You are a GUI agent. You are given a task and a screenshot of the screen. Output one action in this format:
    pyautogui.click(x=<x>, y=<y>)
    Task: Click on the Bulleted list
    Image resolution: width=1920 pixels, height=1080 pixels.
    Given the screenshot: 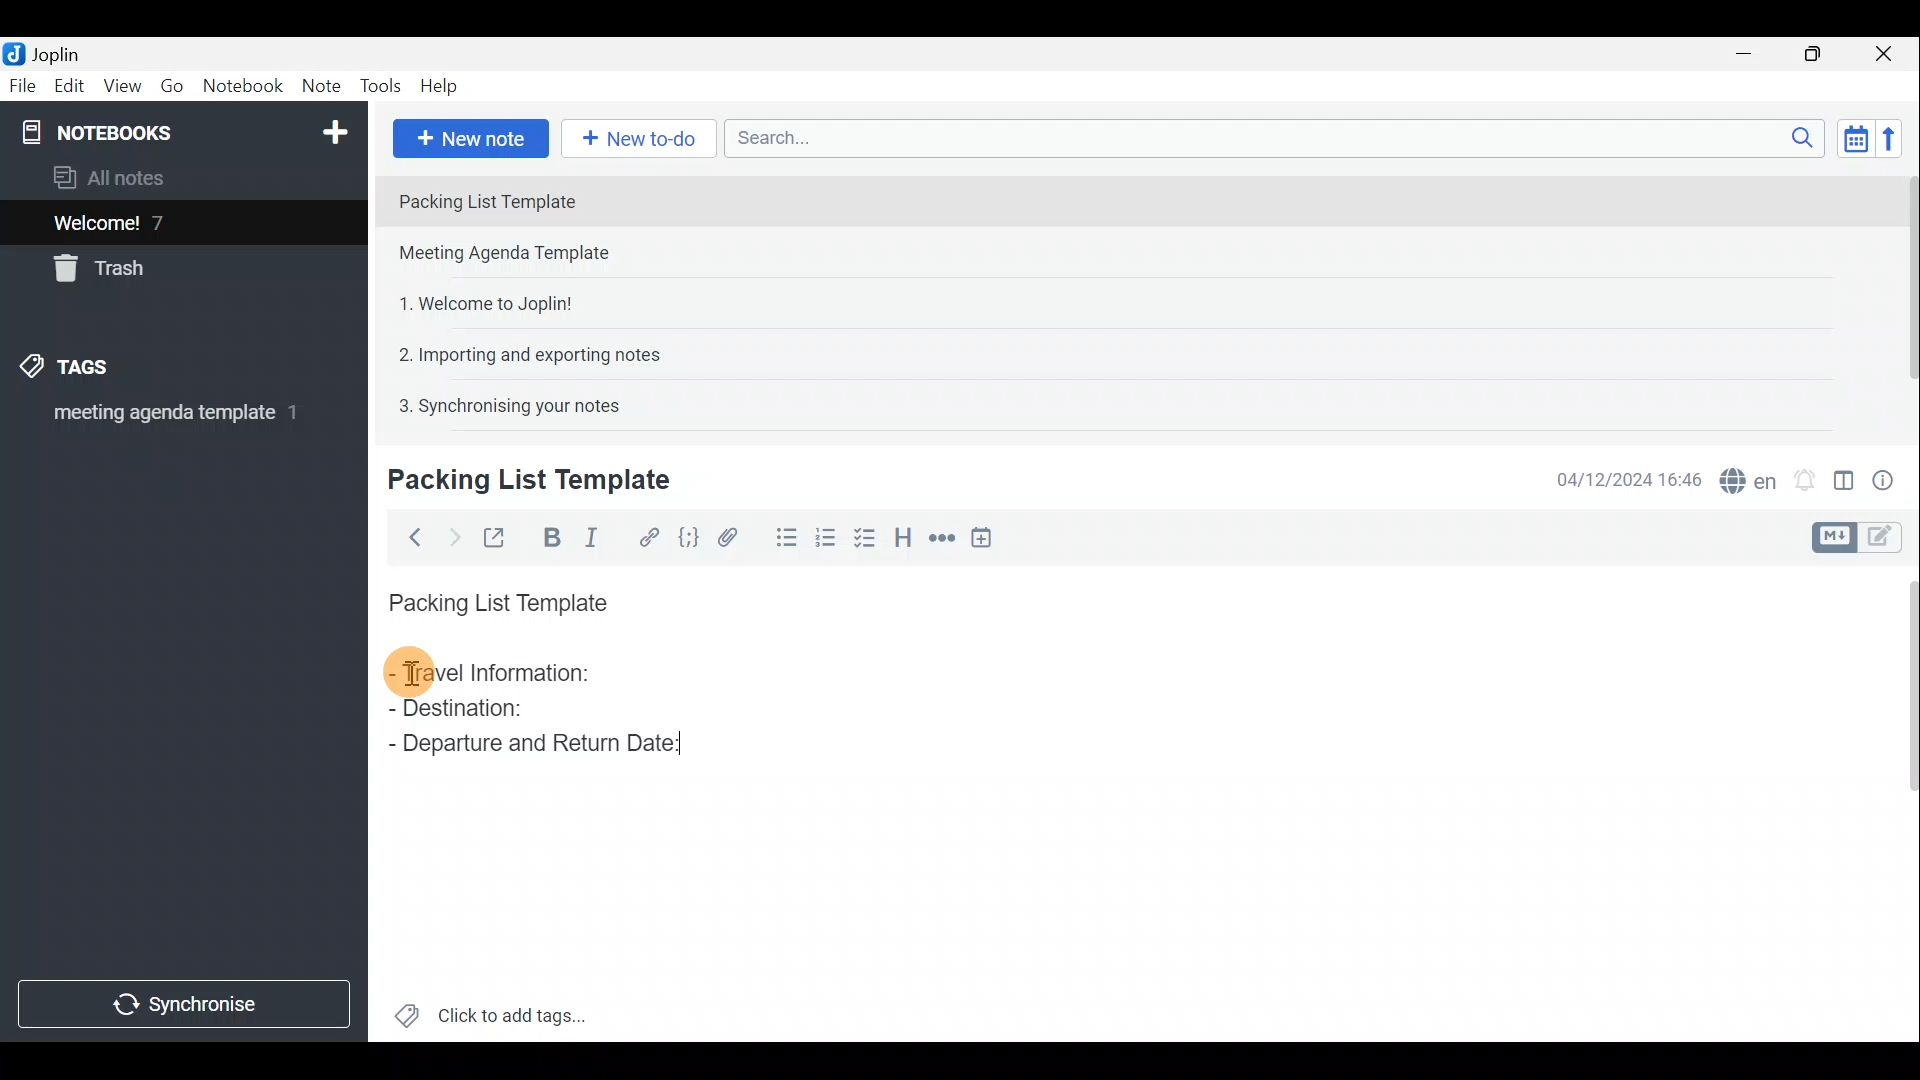 What is the action you would take?
    pyautogui.click(x=782, y=541)
    